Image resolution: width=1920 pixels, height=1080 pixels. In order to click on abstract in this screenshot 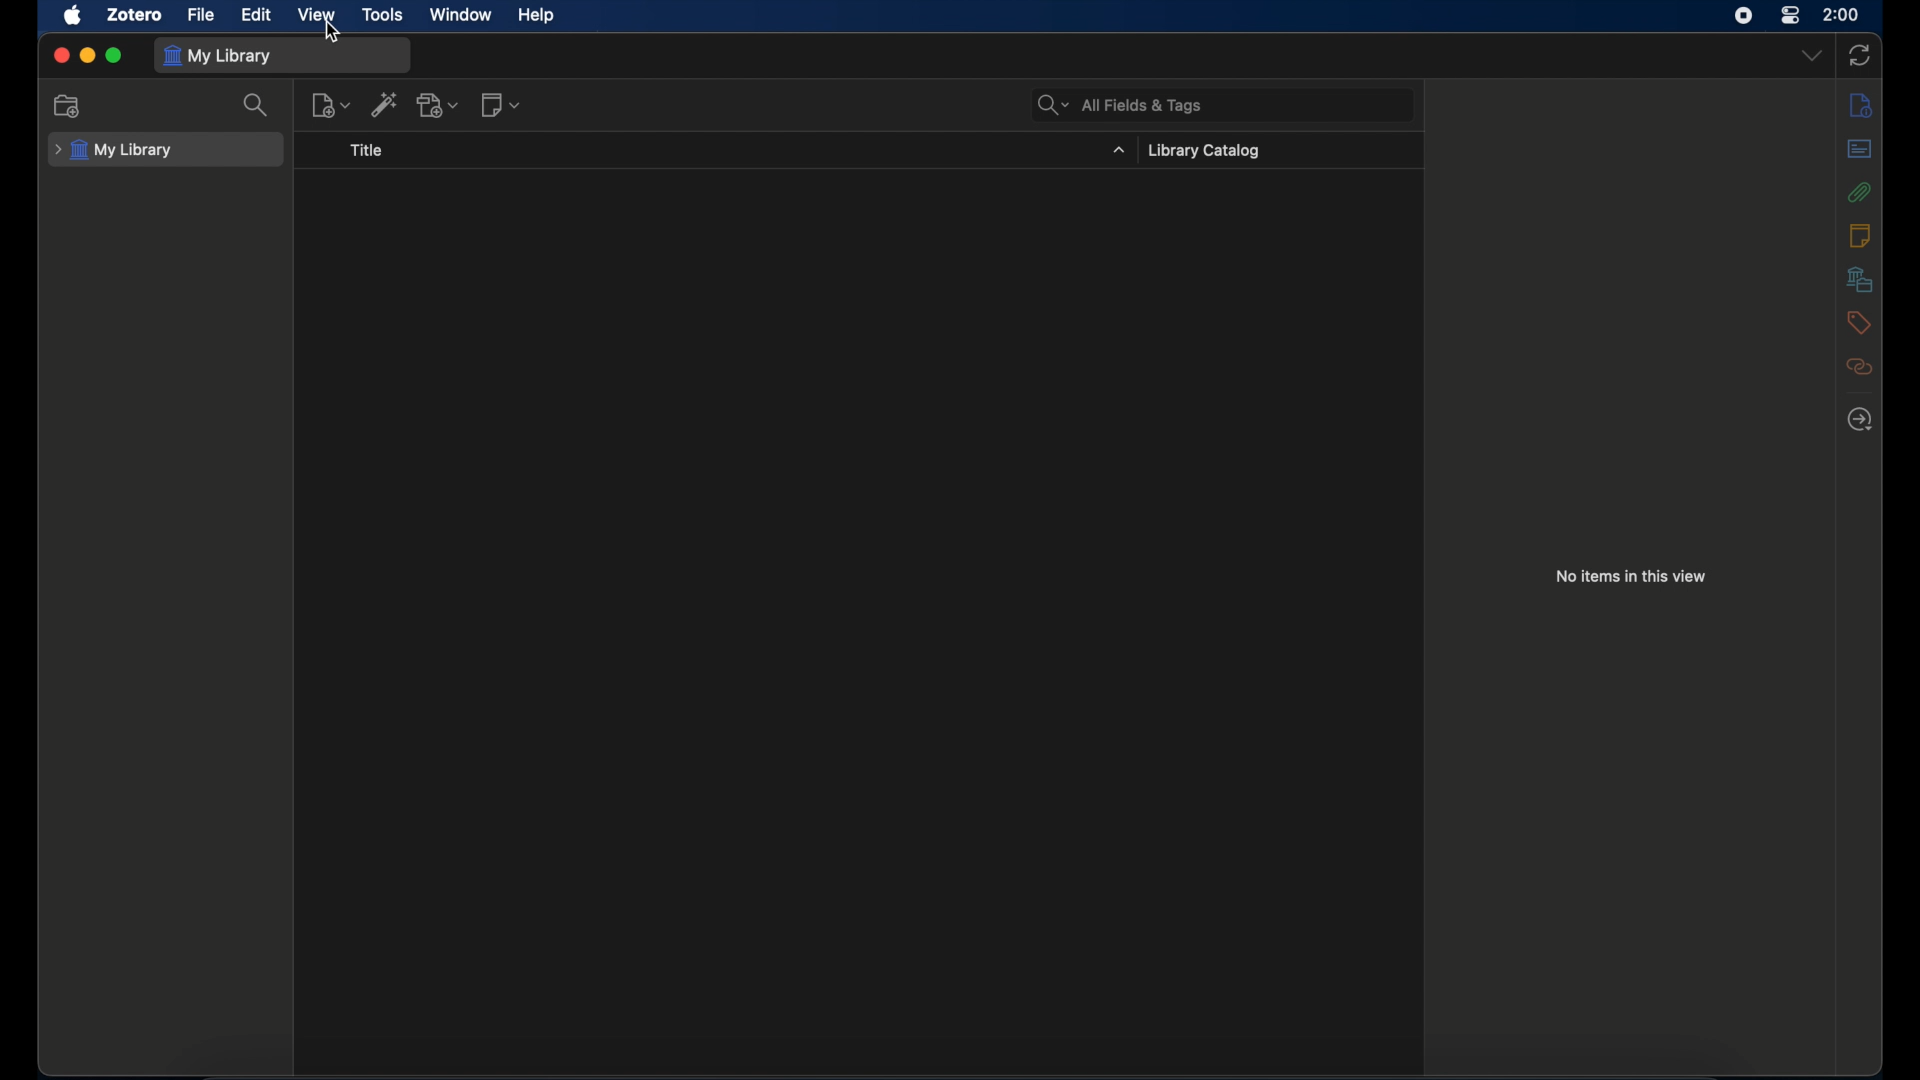, I will do `click(1860, 149)`.